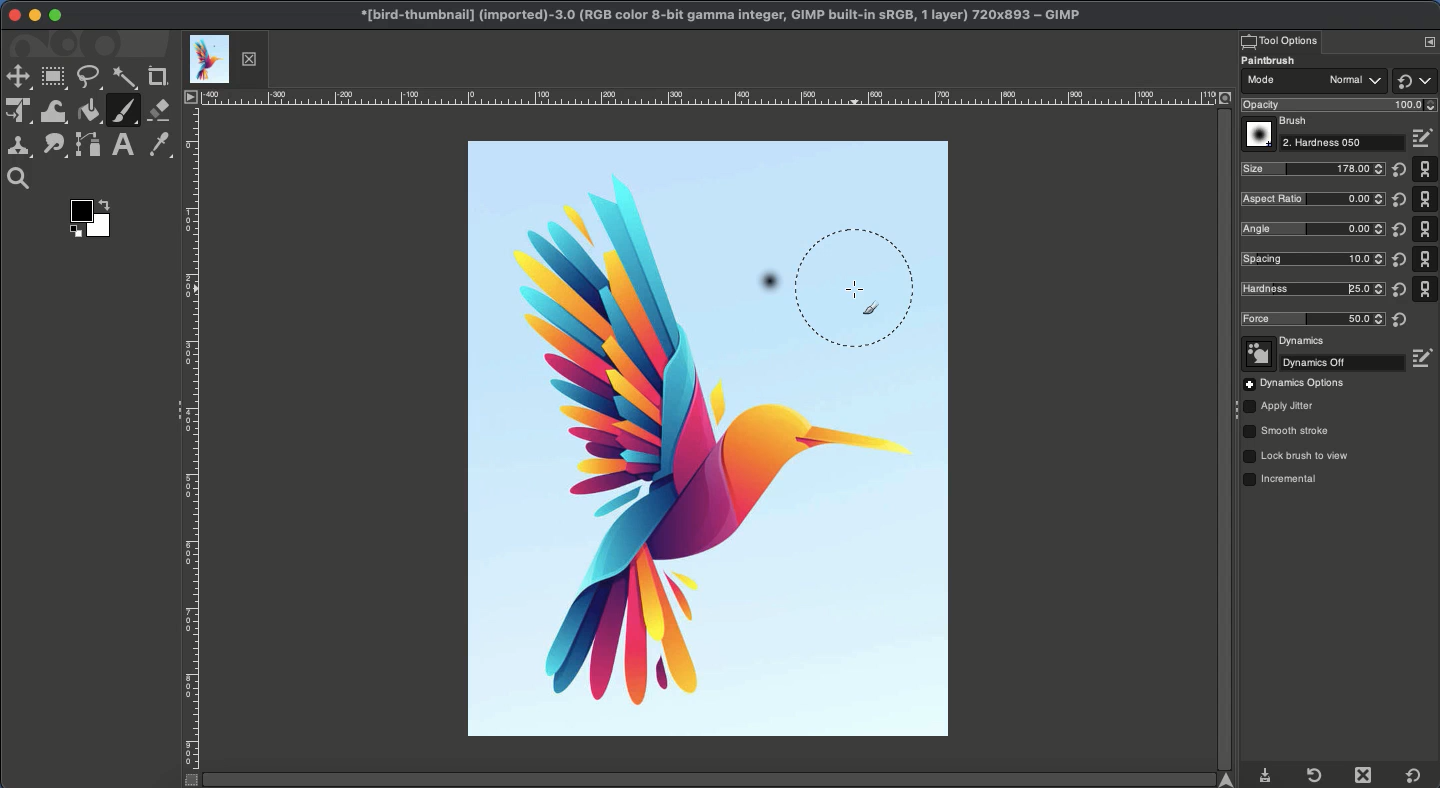 This screenshot has width=1440, height=788. Describe the element at coordinates (1397, 245) in the screenshot. I see `Reset` at that location.